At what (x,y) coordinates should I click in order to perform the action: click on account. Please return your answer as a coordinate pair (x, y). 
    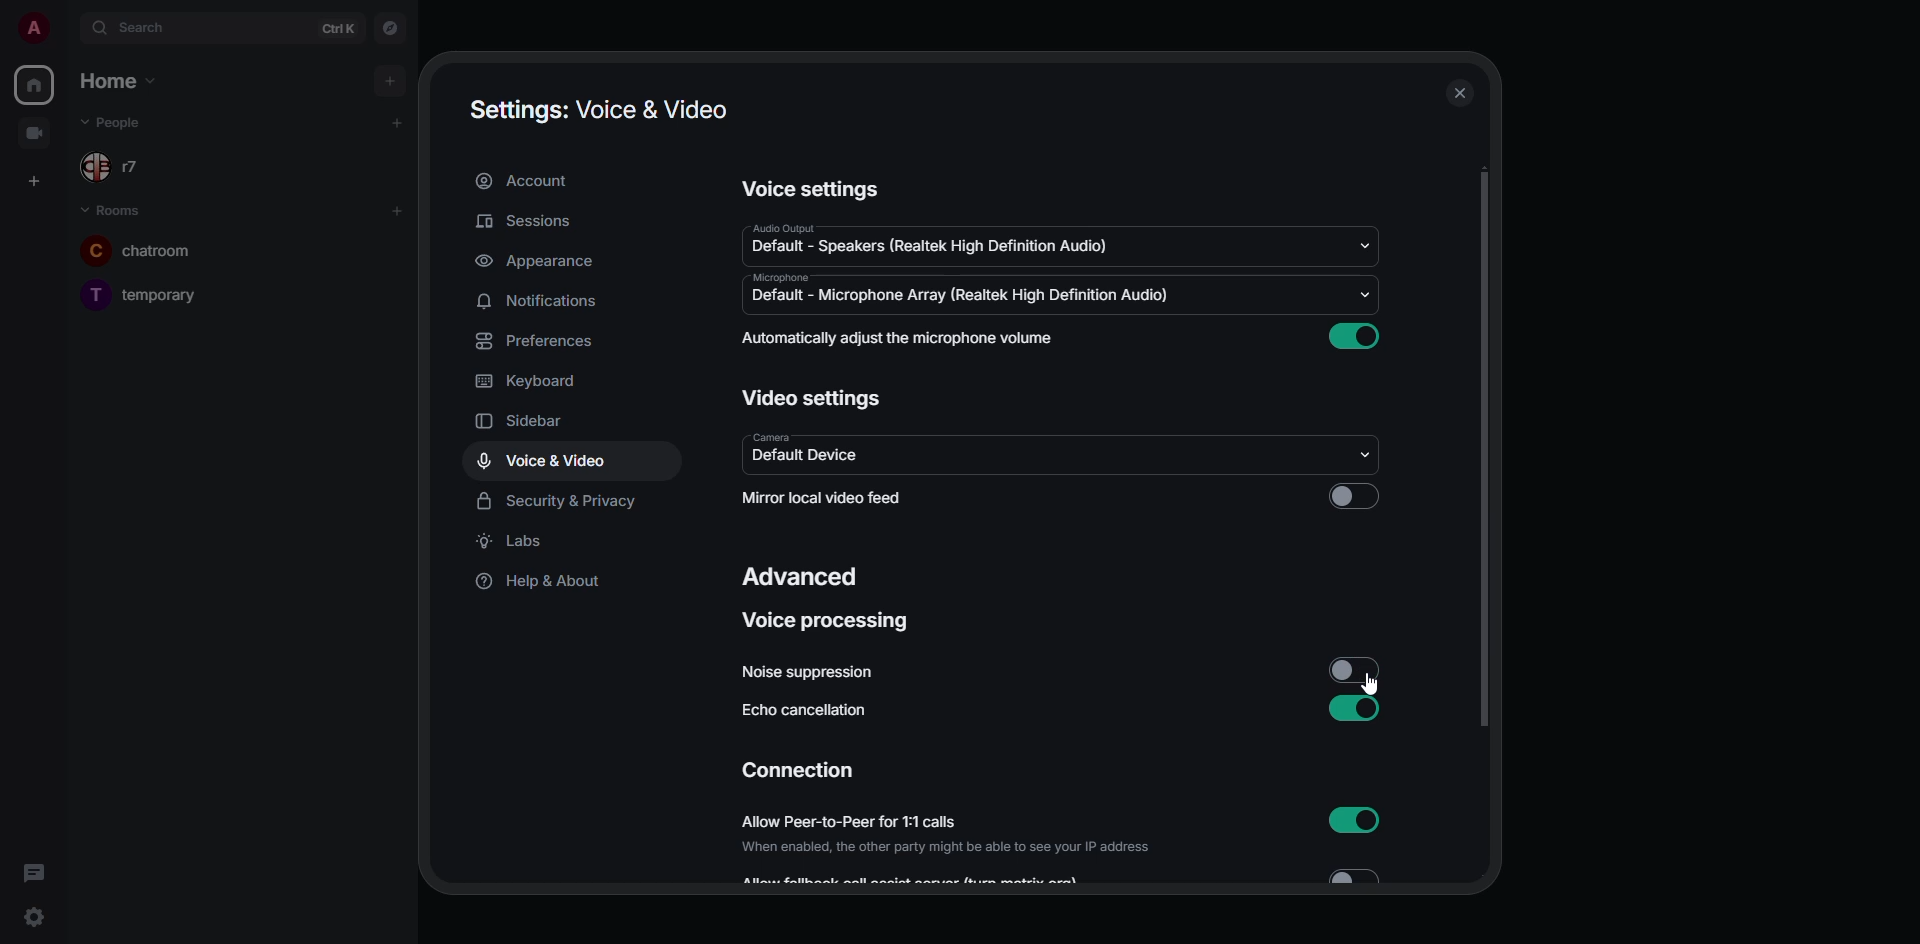
    Looking at the image, I should click on (531, 181).